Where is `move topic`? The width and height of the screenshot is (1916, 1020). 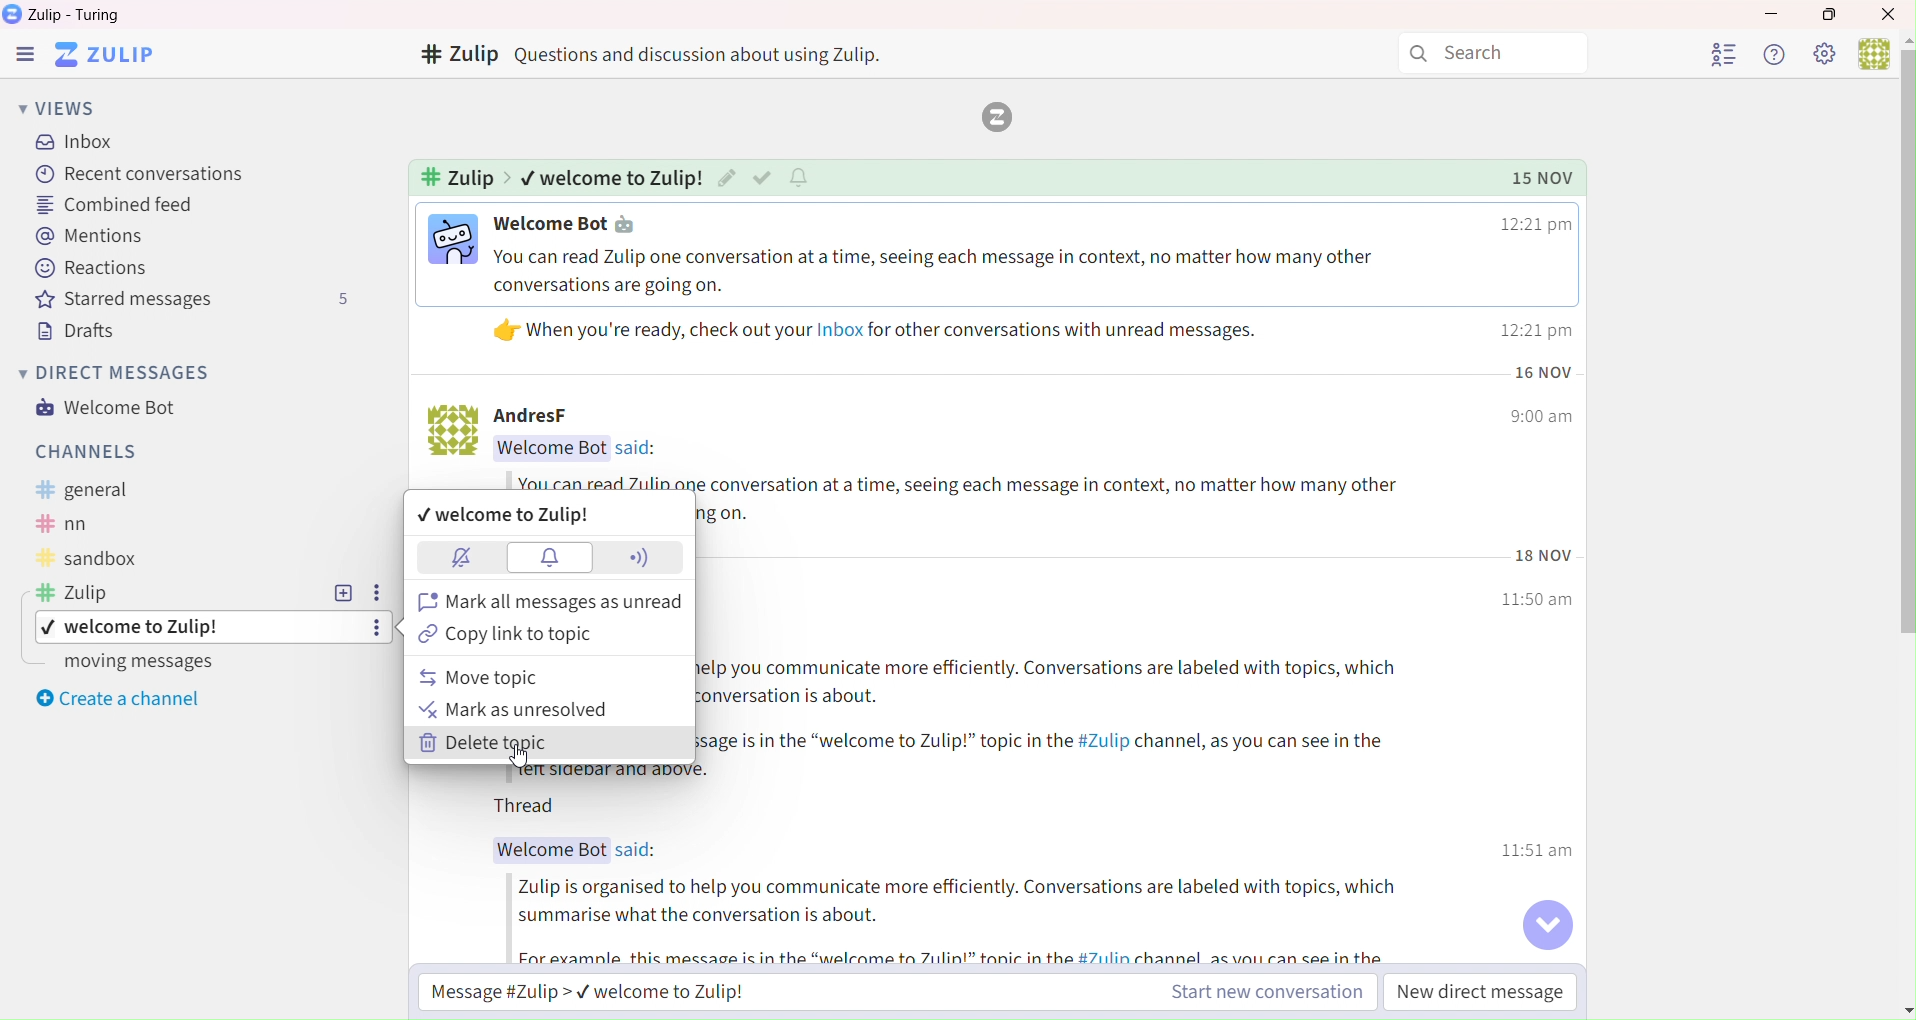 move topic is located at coordinates (501, 678).